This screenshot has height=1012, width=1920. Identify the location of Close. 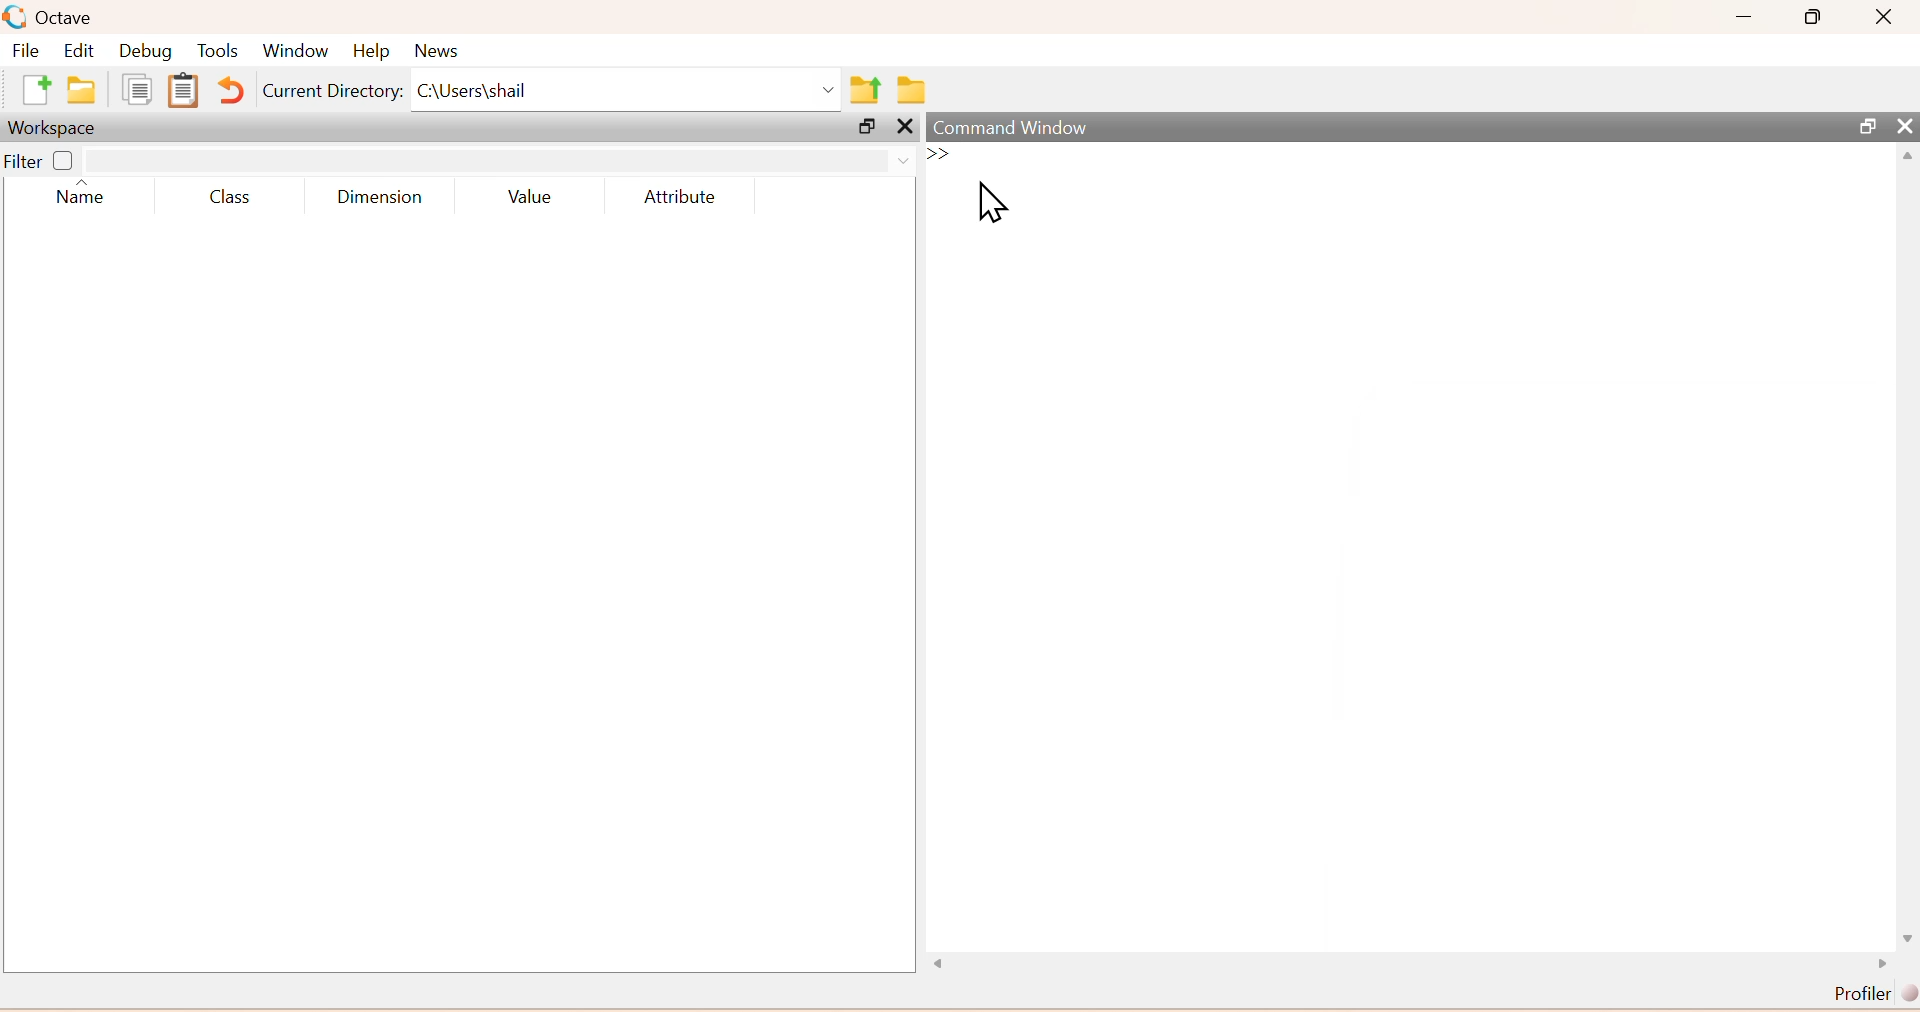
(1883, 17).